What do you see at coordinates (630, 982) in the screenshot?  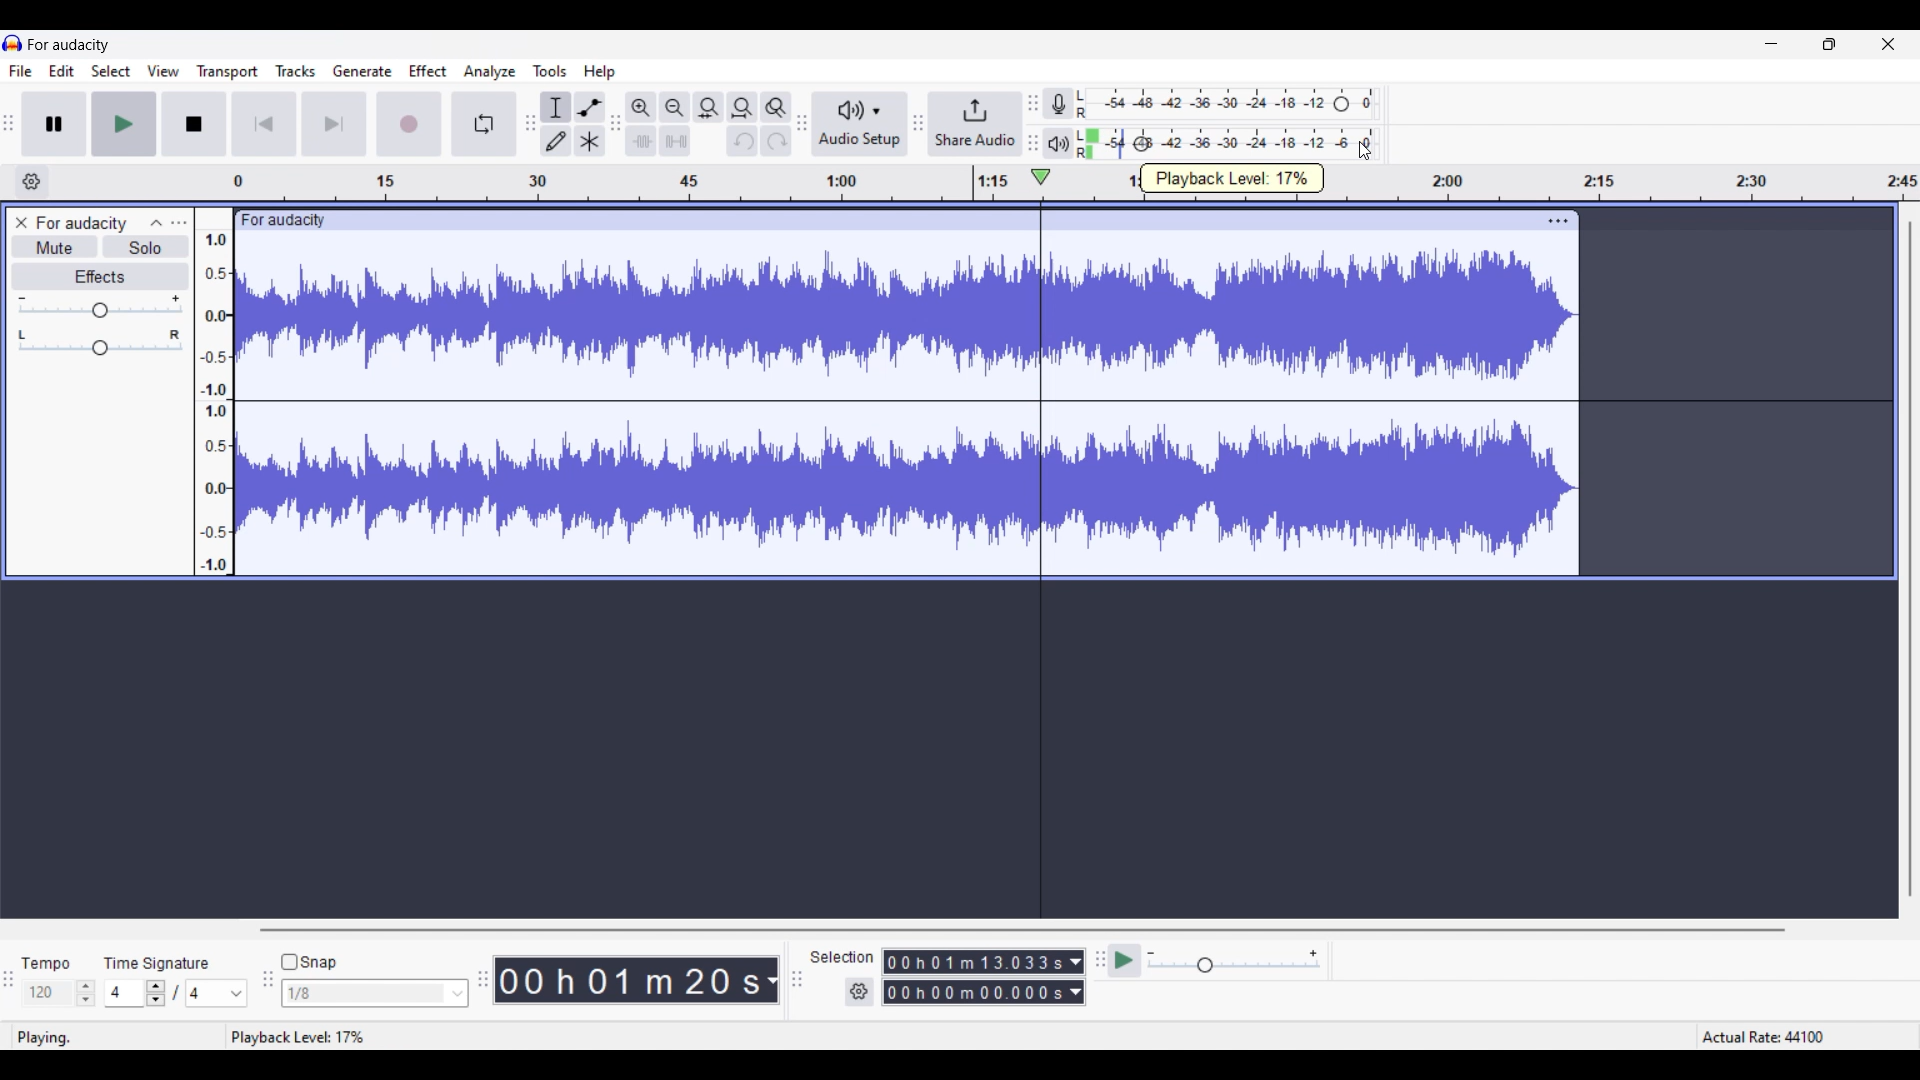 I see `Current duration changed` at bounding box center [630, 982].